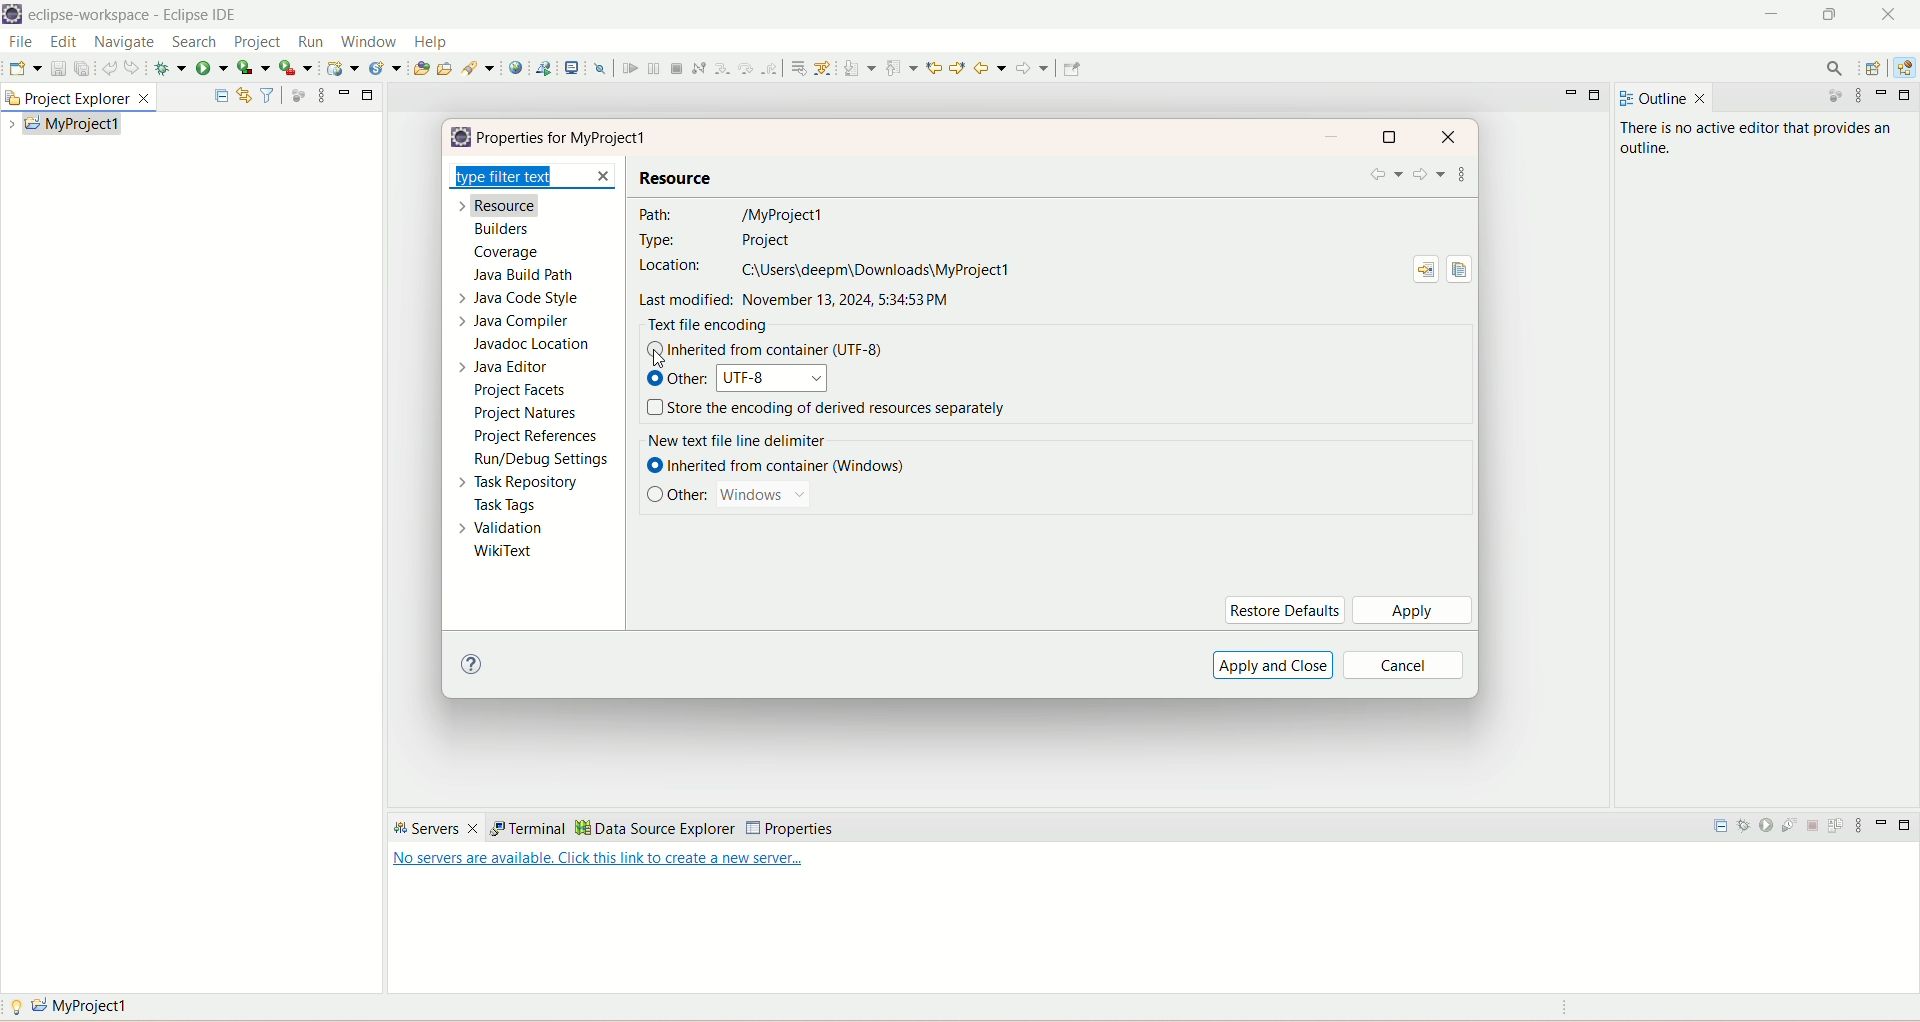 Image resolution: width=1920 pixels, height=1022 pixels. I want to click on type filter text, so click(536, 176).